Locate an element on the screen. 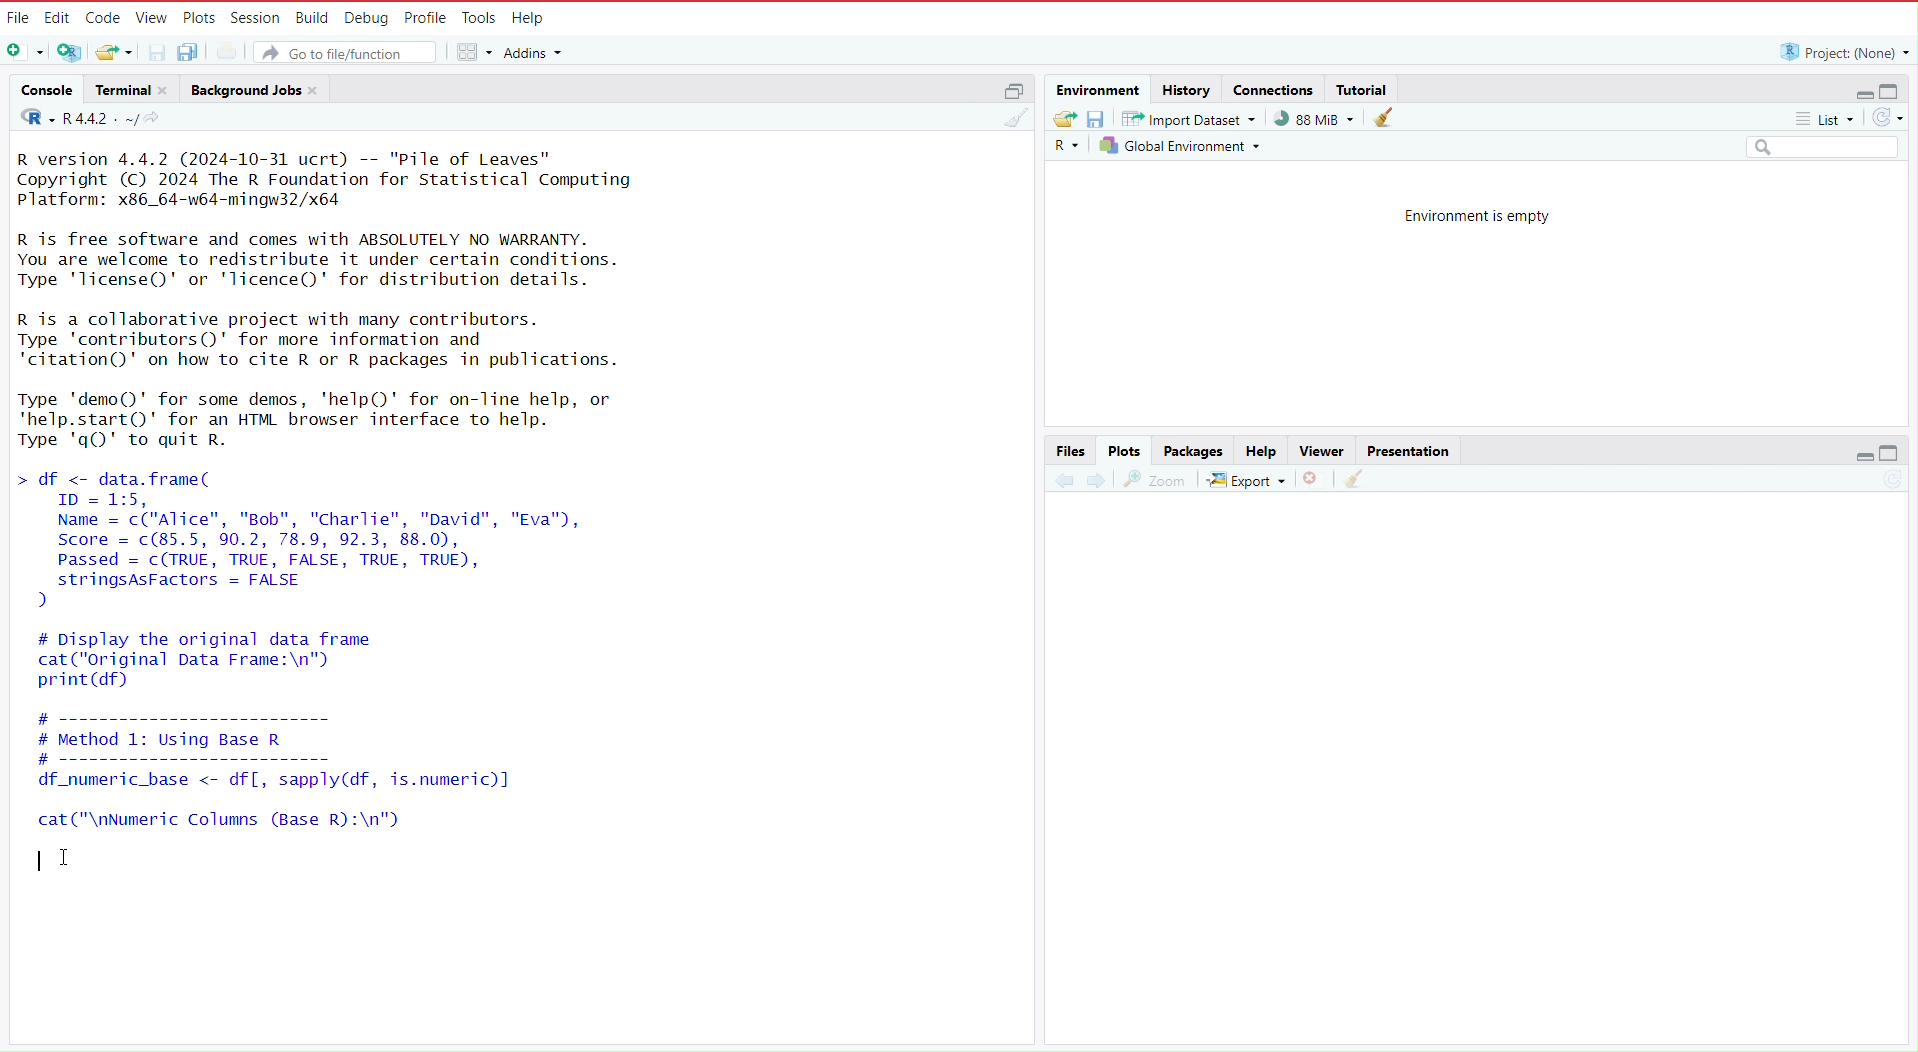 This screenshot has width=1918, height=1052. Tutorial is located at coordinates (1365, 89).